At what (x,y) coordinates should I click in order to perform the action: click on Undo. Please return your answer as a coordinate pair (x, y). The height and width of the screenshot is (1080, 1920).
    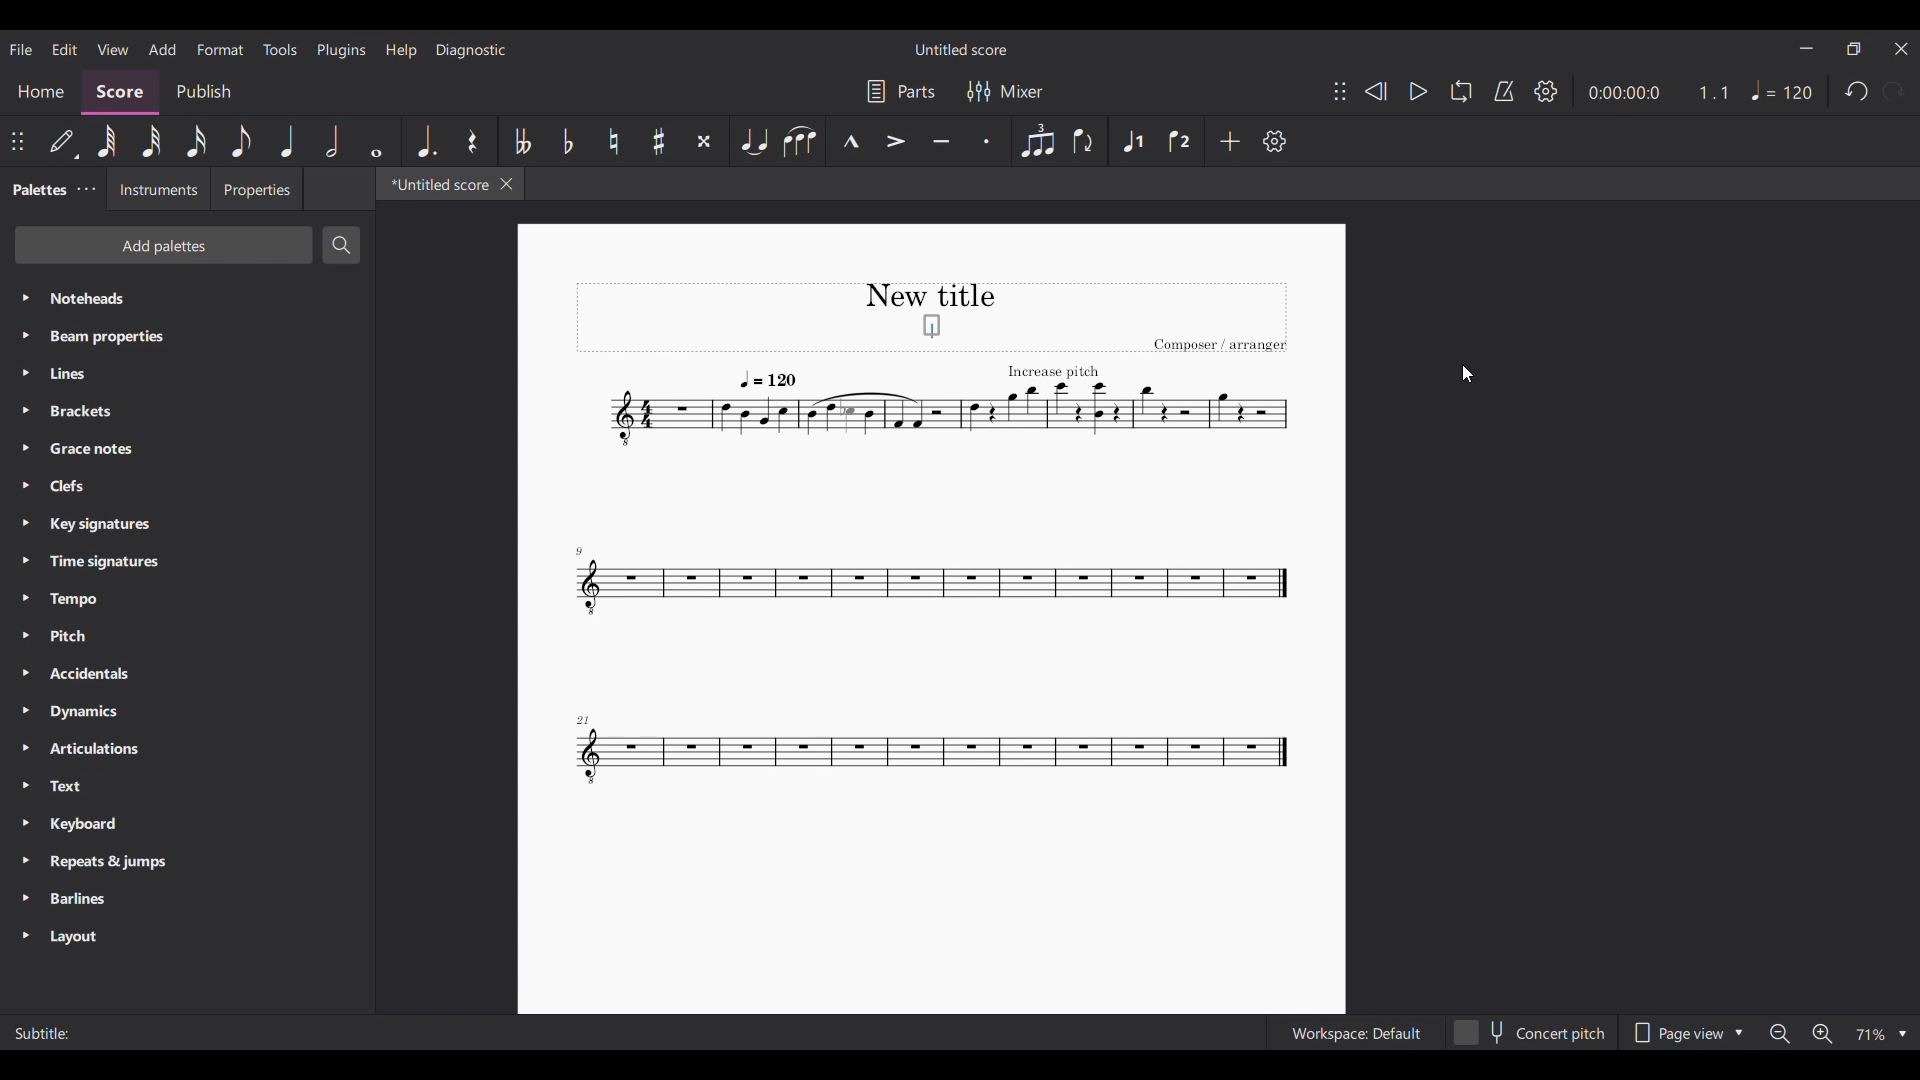
    Looking at the image, I should click on (1855, 91).